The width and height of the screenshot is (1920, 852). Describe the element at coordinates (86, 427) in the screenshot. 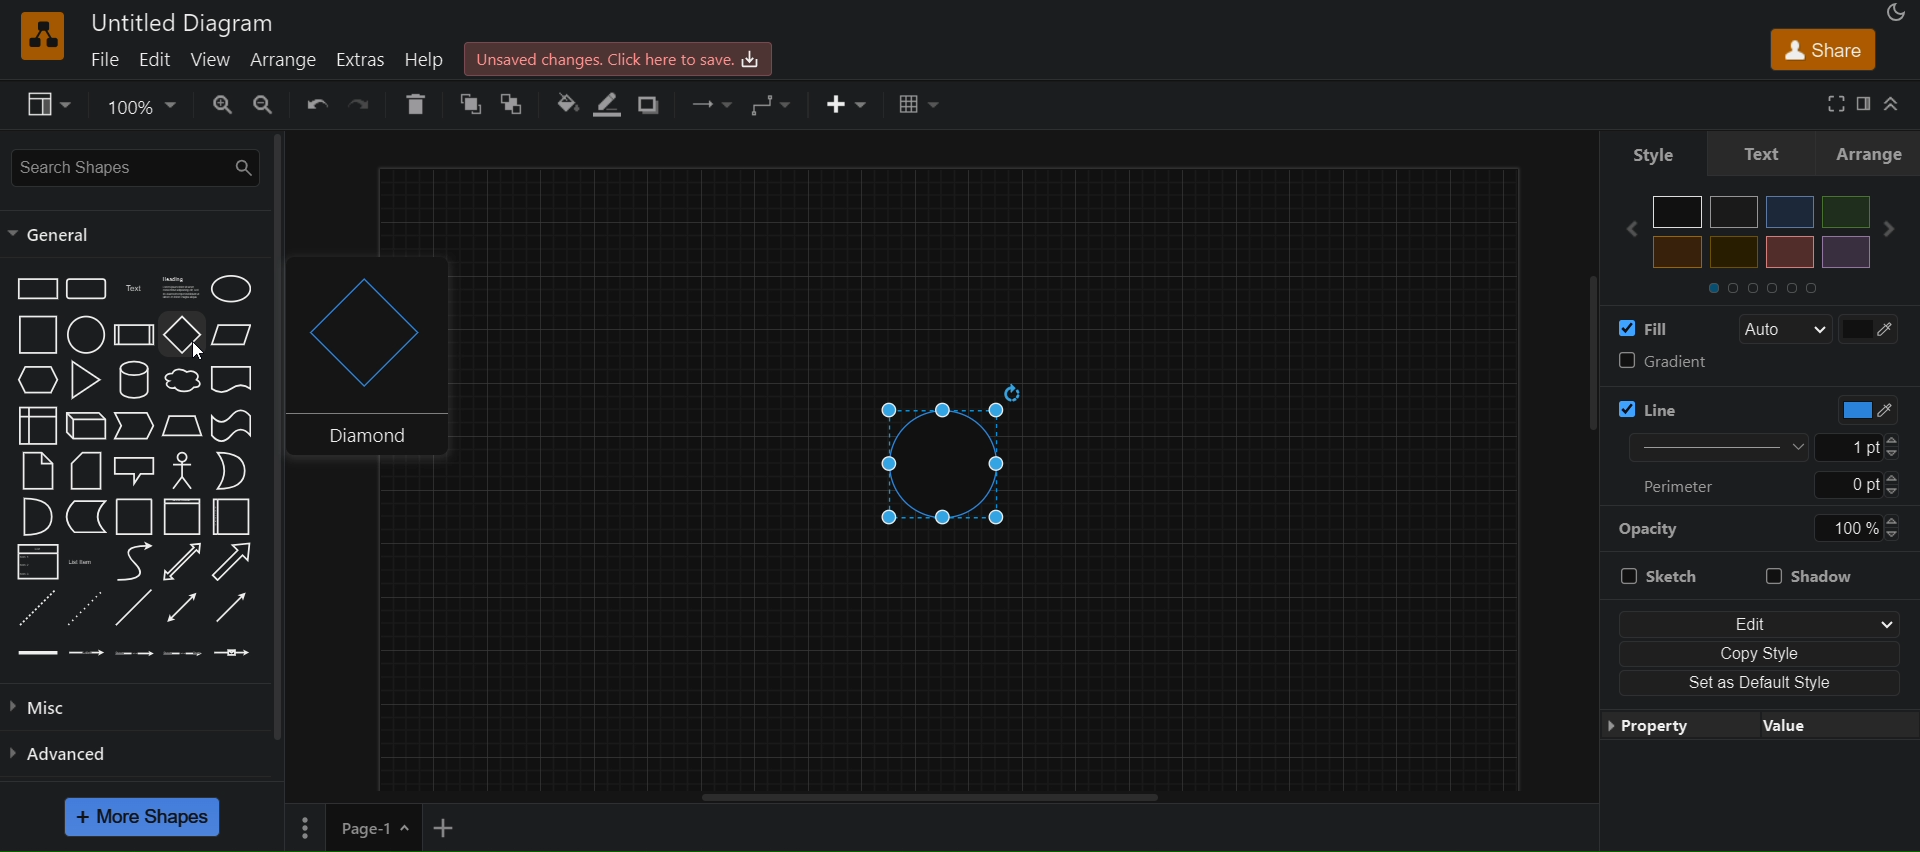

I see `cube` at that location.